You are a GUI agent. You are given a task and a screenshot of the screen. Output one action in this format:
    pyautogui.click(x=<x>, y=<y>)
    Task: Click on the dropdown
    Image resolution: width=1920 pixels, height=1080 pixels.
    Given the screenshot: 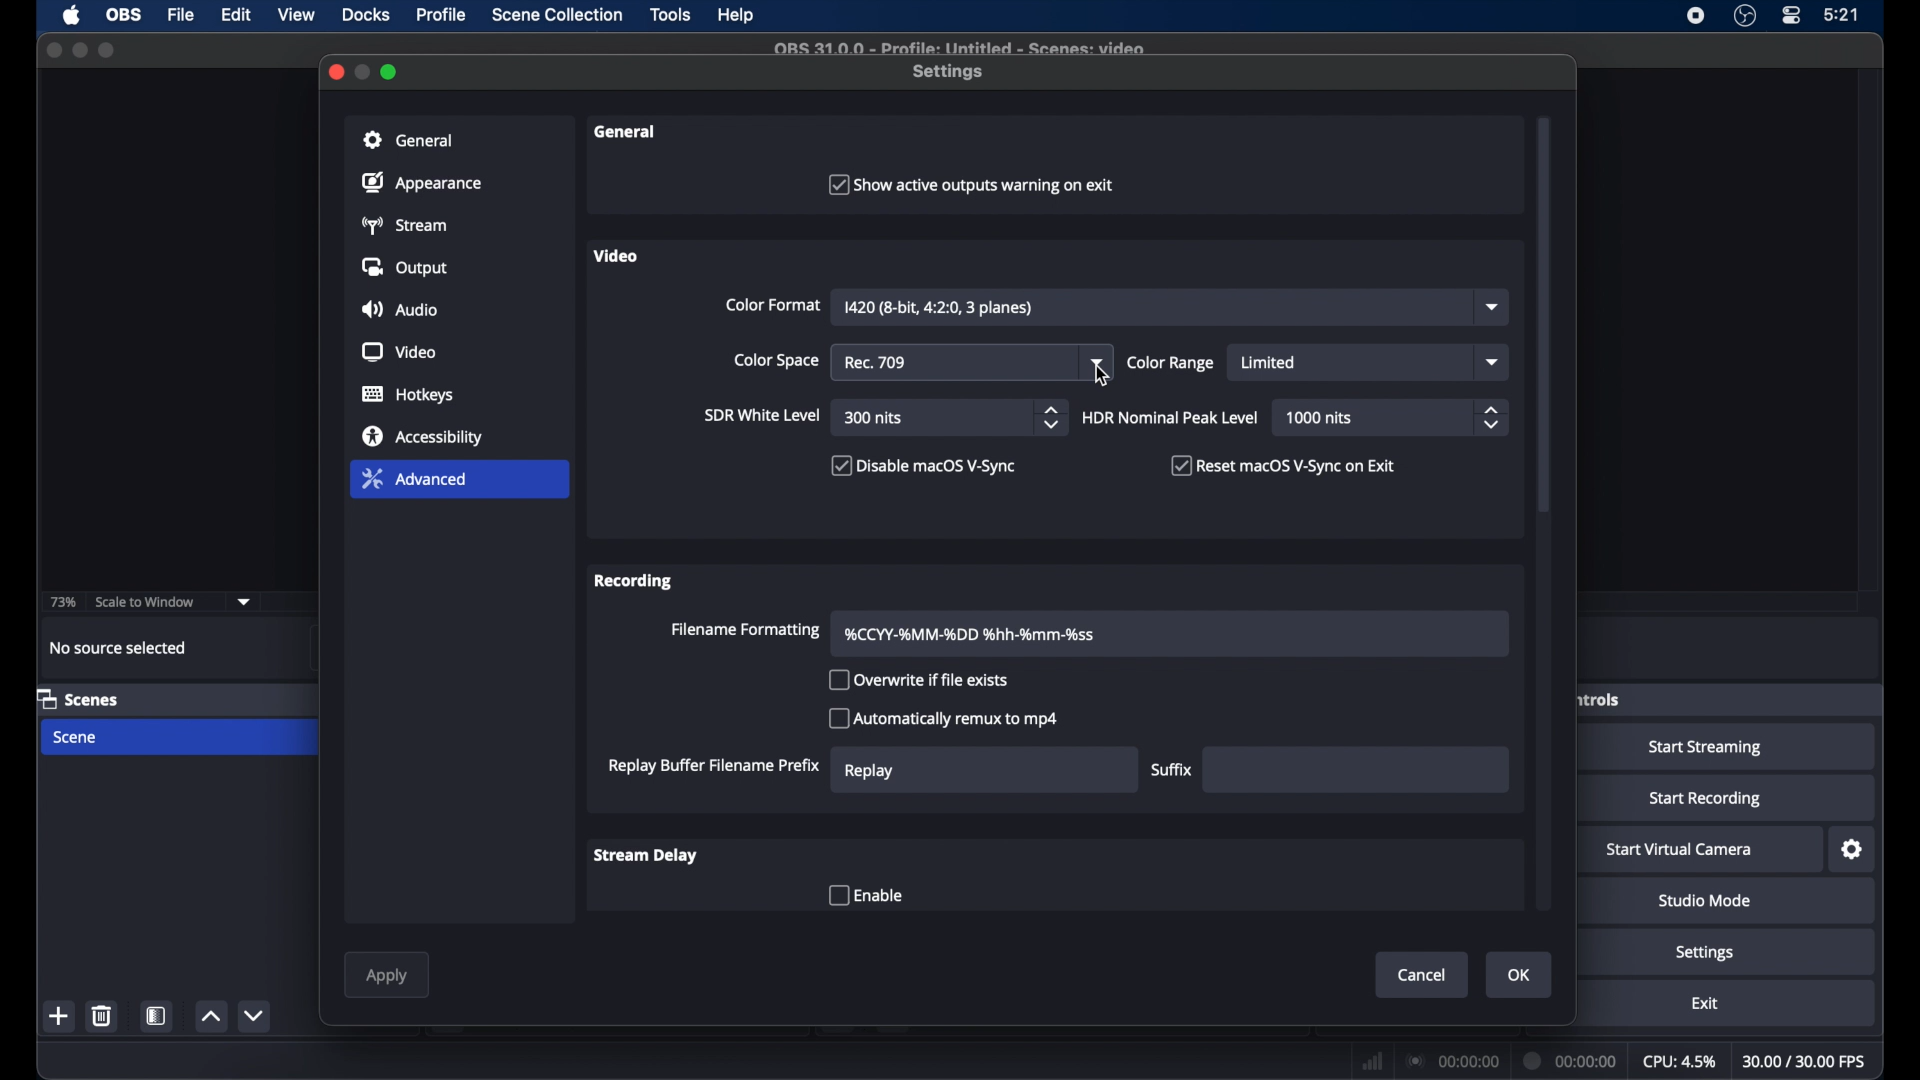 What is the action you would take?
    pyautogui.click(x=245, y=602)
    